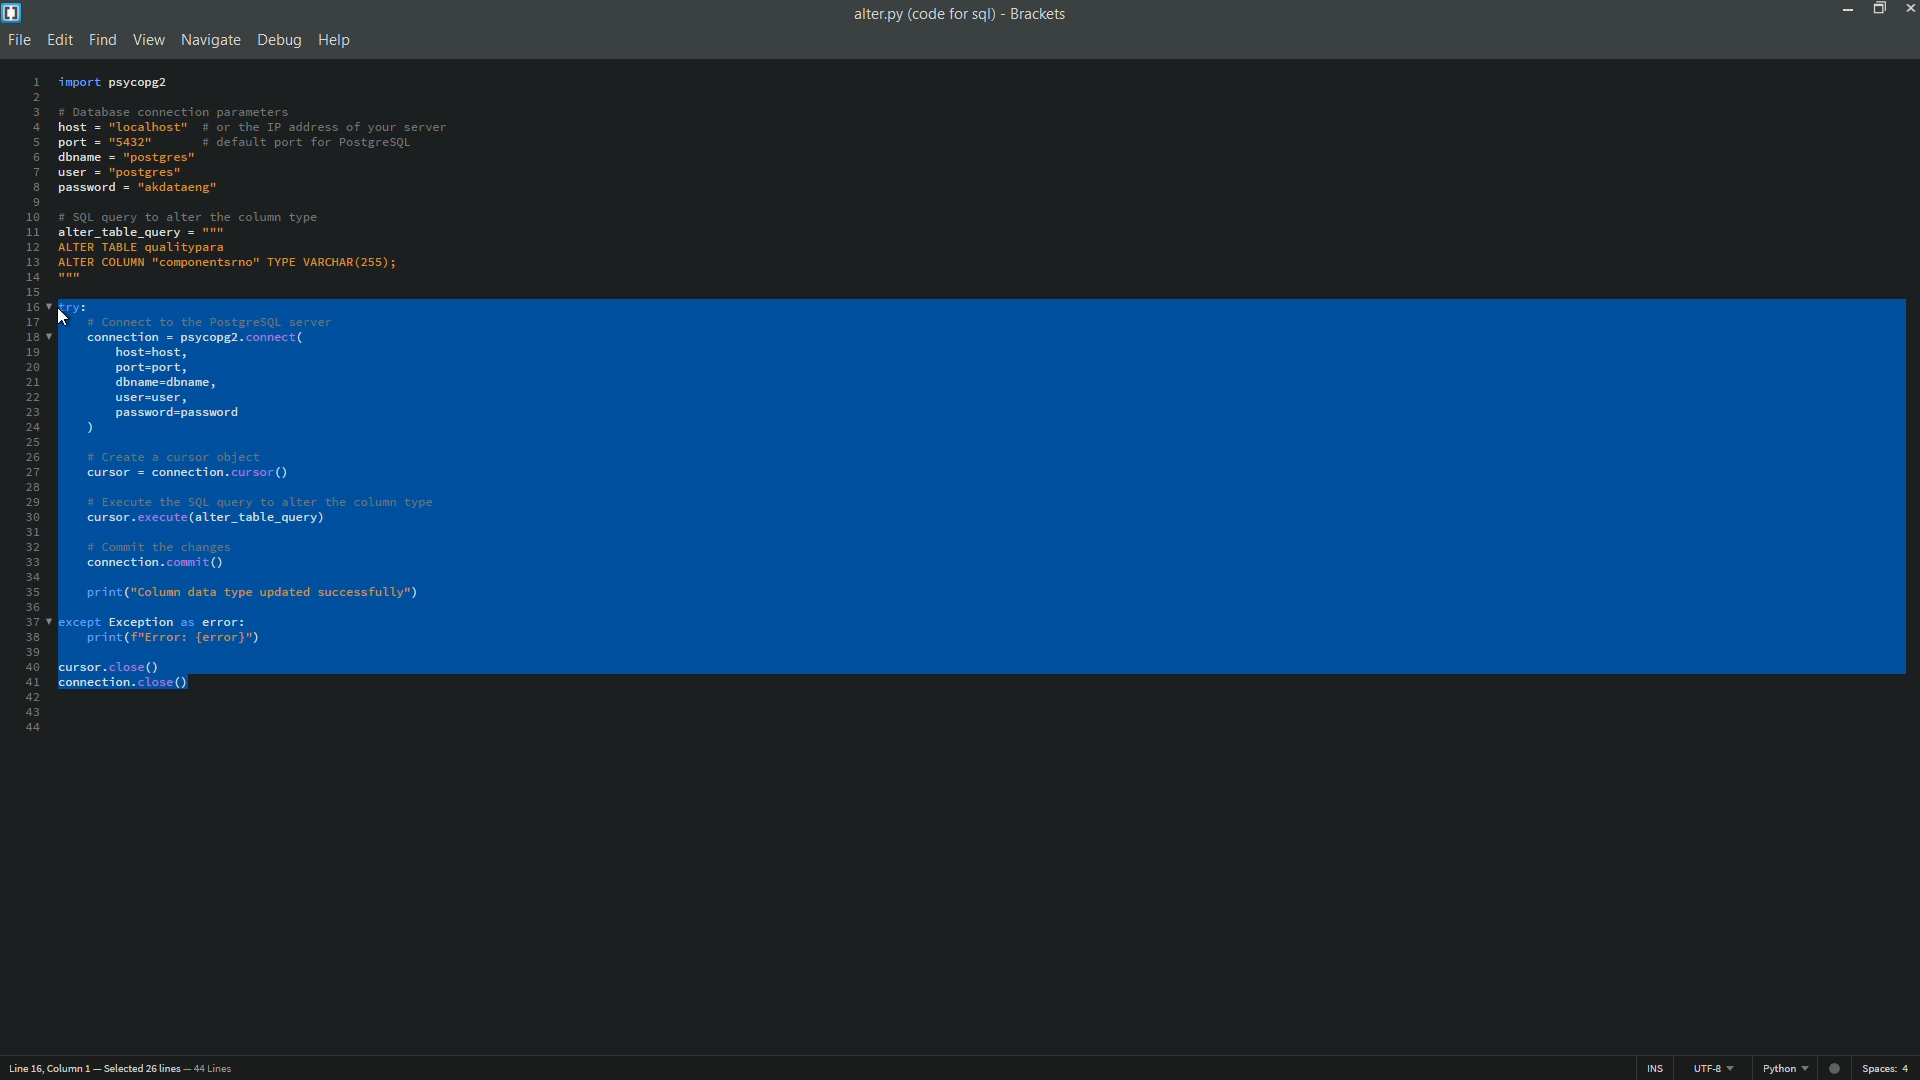  Describe the element at coordinates (63, 316) in the screenshot. I see `cursor` at that location.